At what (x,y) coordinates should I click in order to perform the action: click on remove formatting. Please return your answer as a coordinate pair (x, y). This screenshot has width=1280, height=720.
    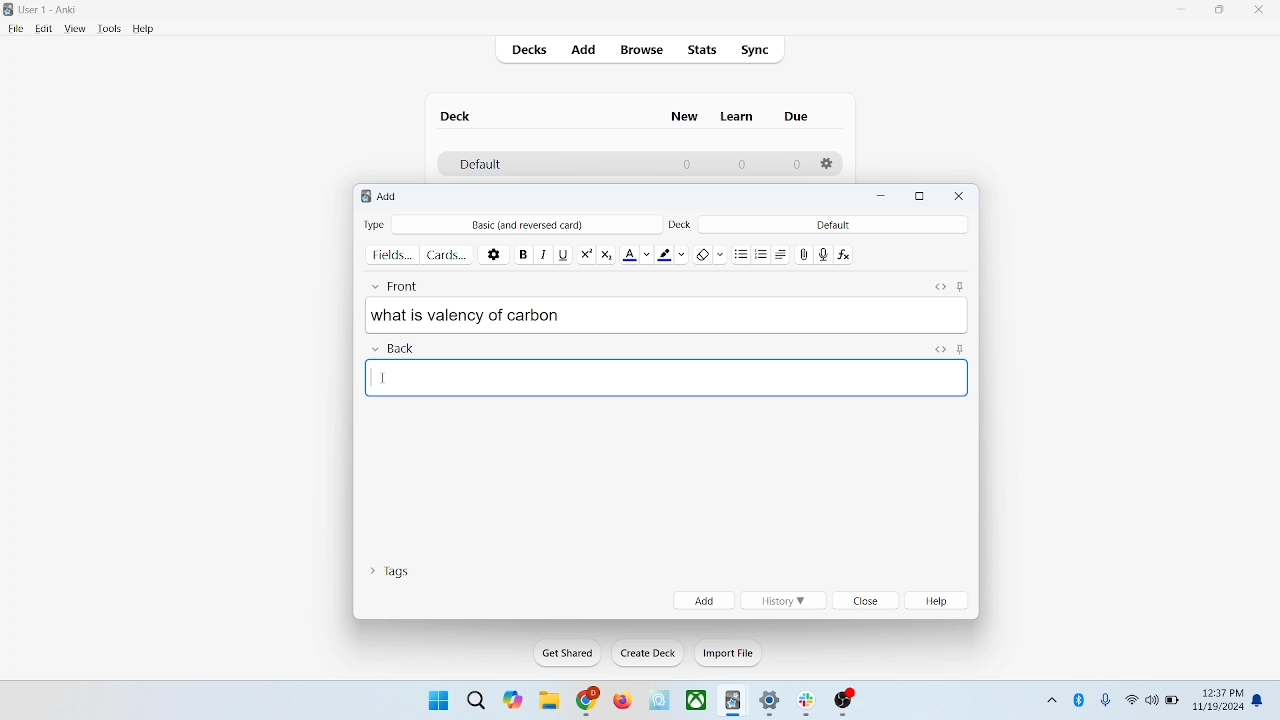
    Looking at the image, I should click on (711, 252).